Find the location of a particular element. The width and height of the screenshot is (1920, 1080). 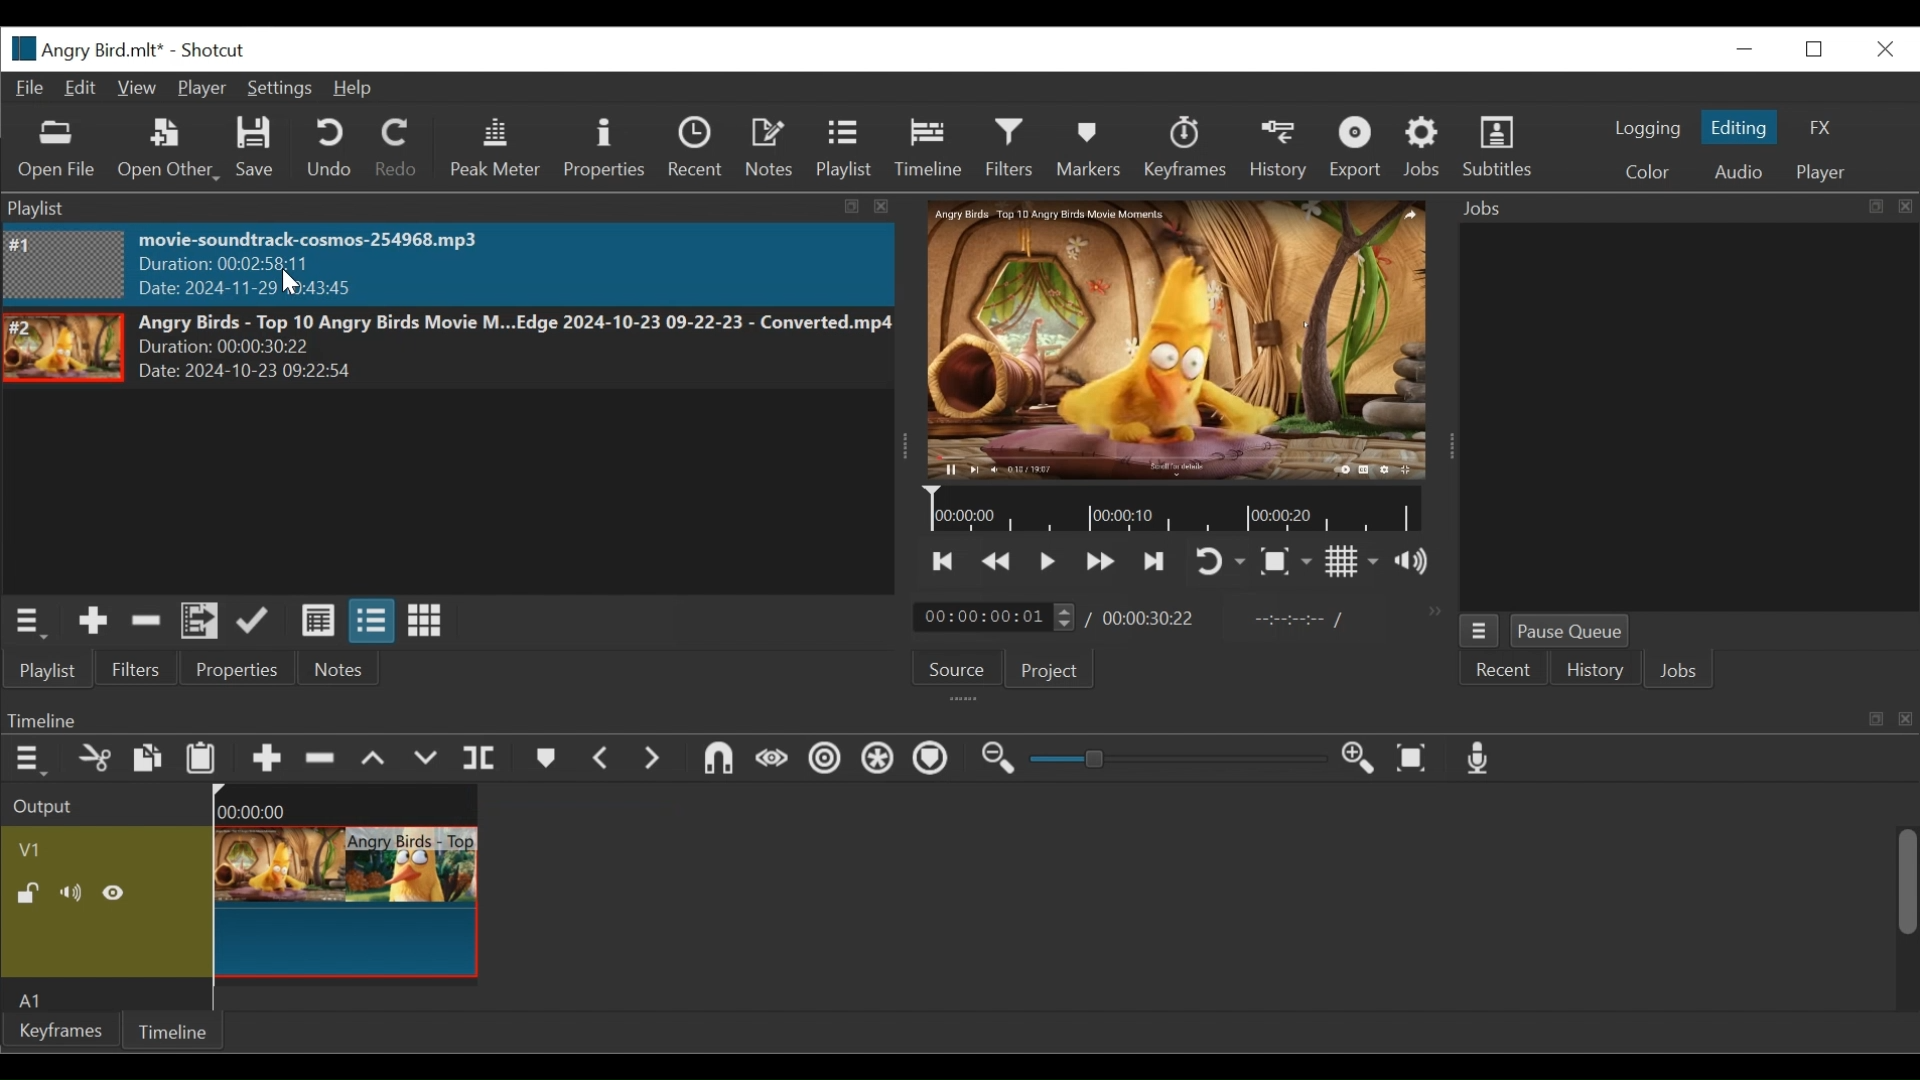

Zoom timeline to fit is located at coordinates (1415, 758).